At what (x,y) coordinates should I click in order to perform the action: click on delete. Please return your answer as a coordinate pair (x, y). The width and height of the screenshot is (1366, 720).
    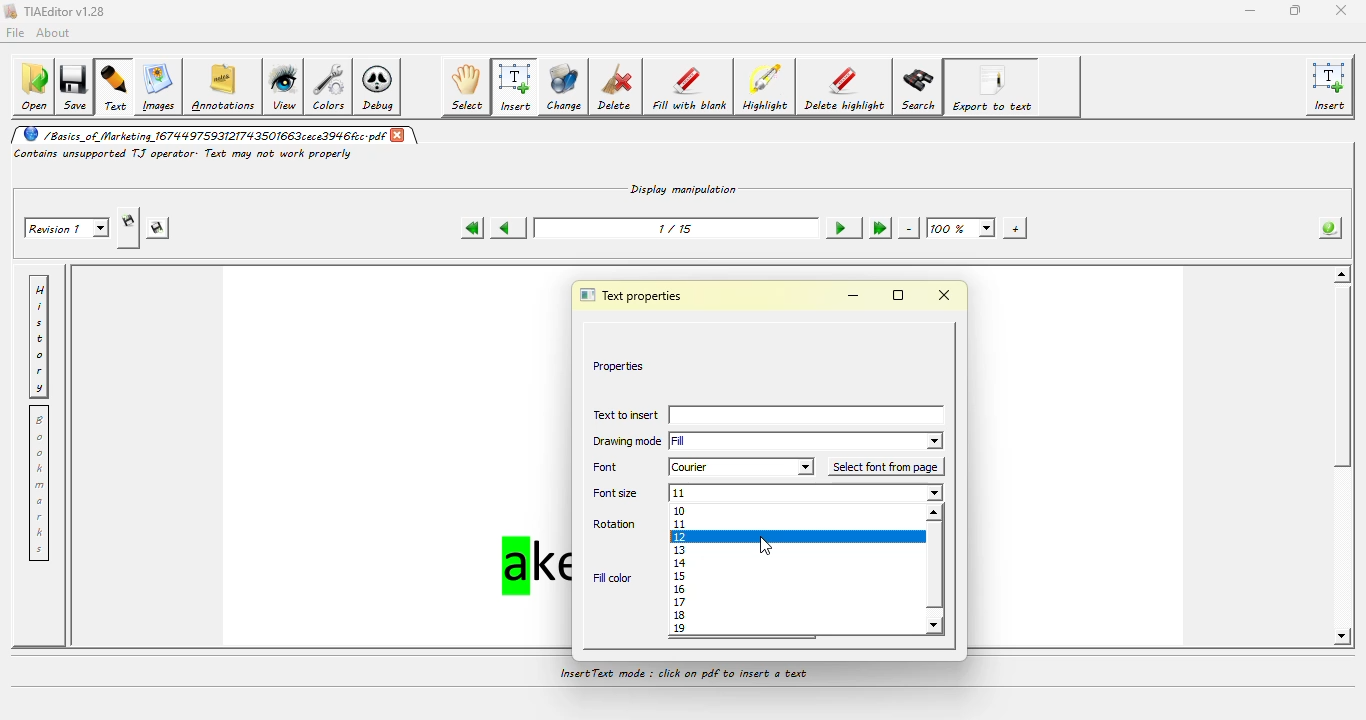
    Looking at the image, I should click on (618, 88).